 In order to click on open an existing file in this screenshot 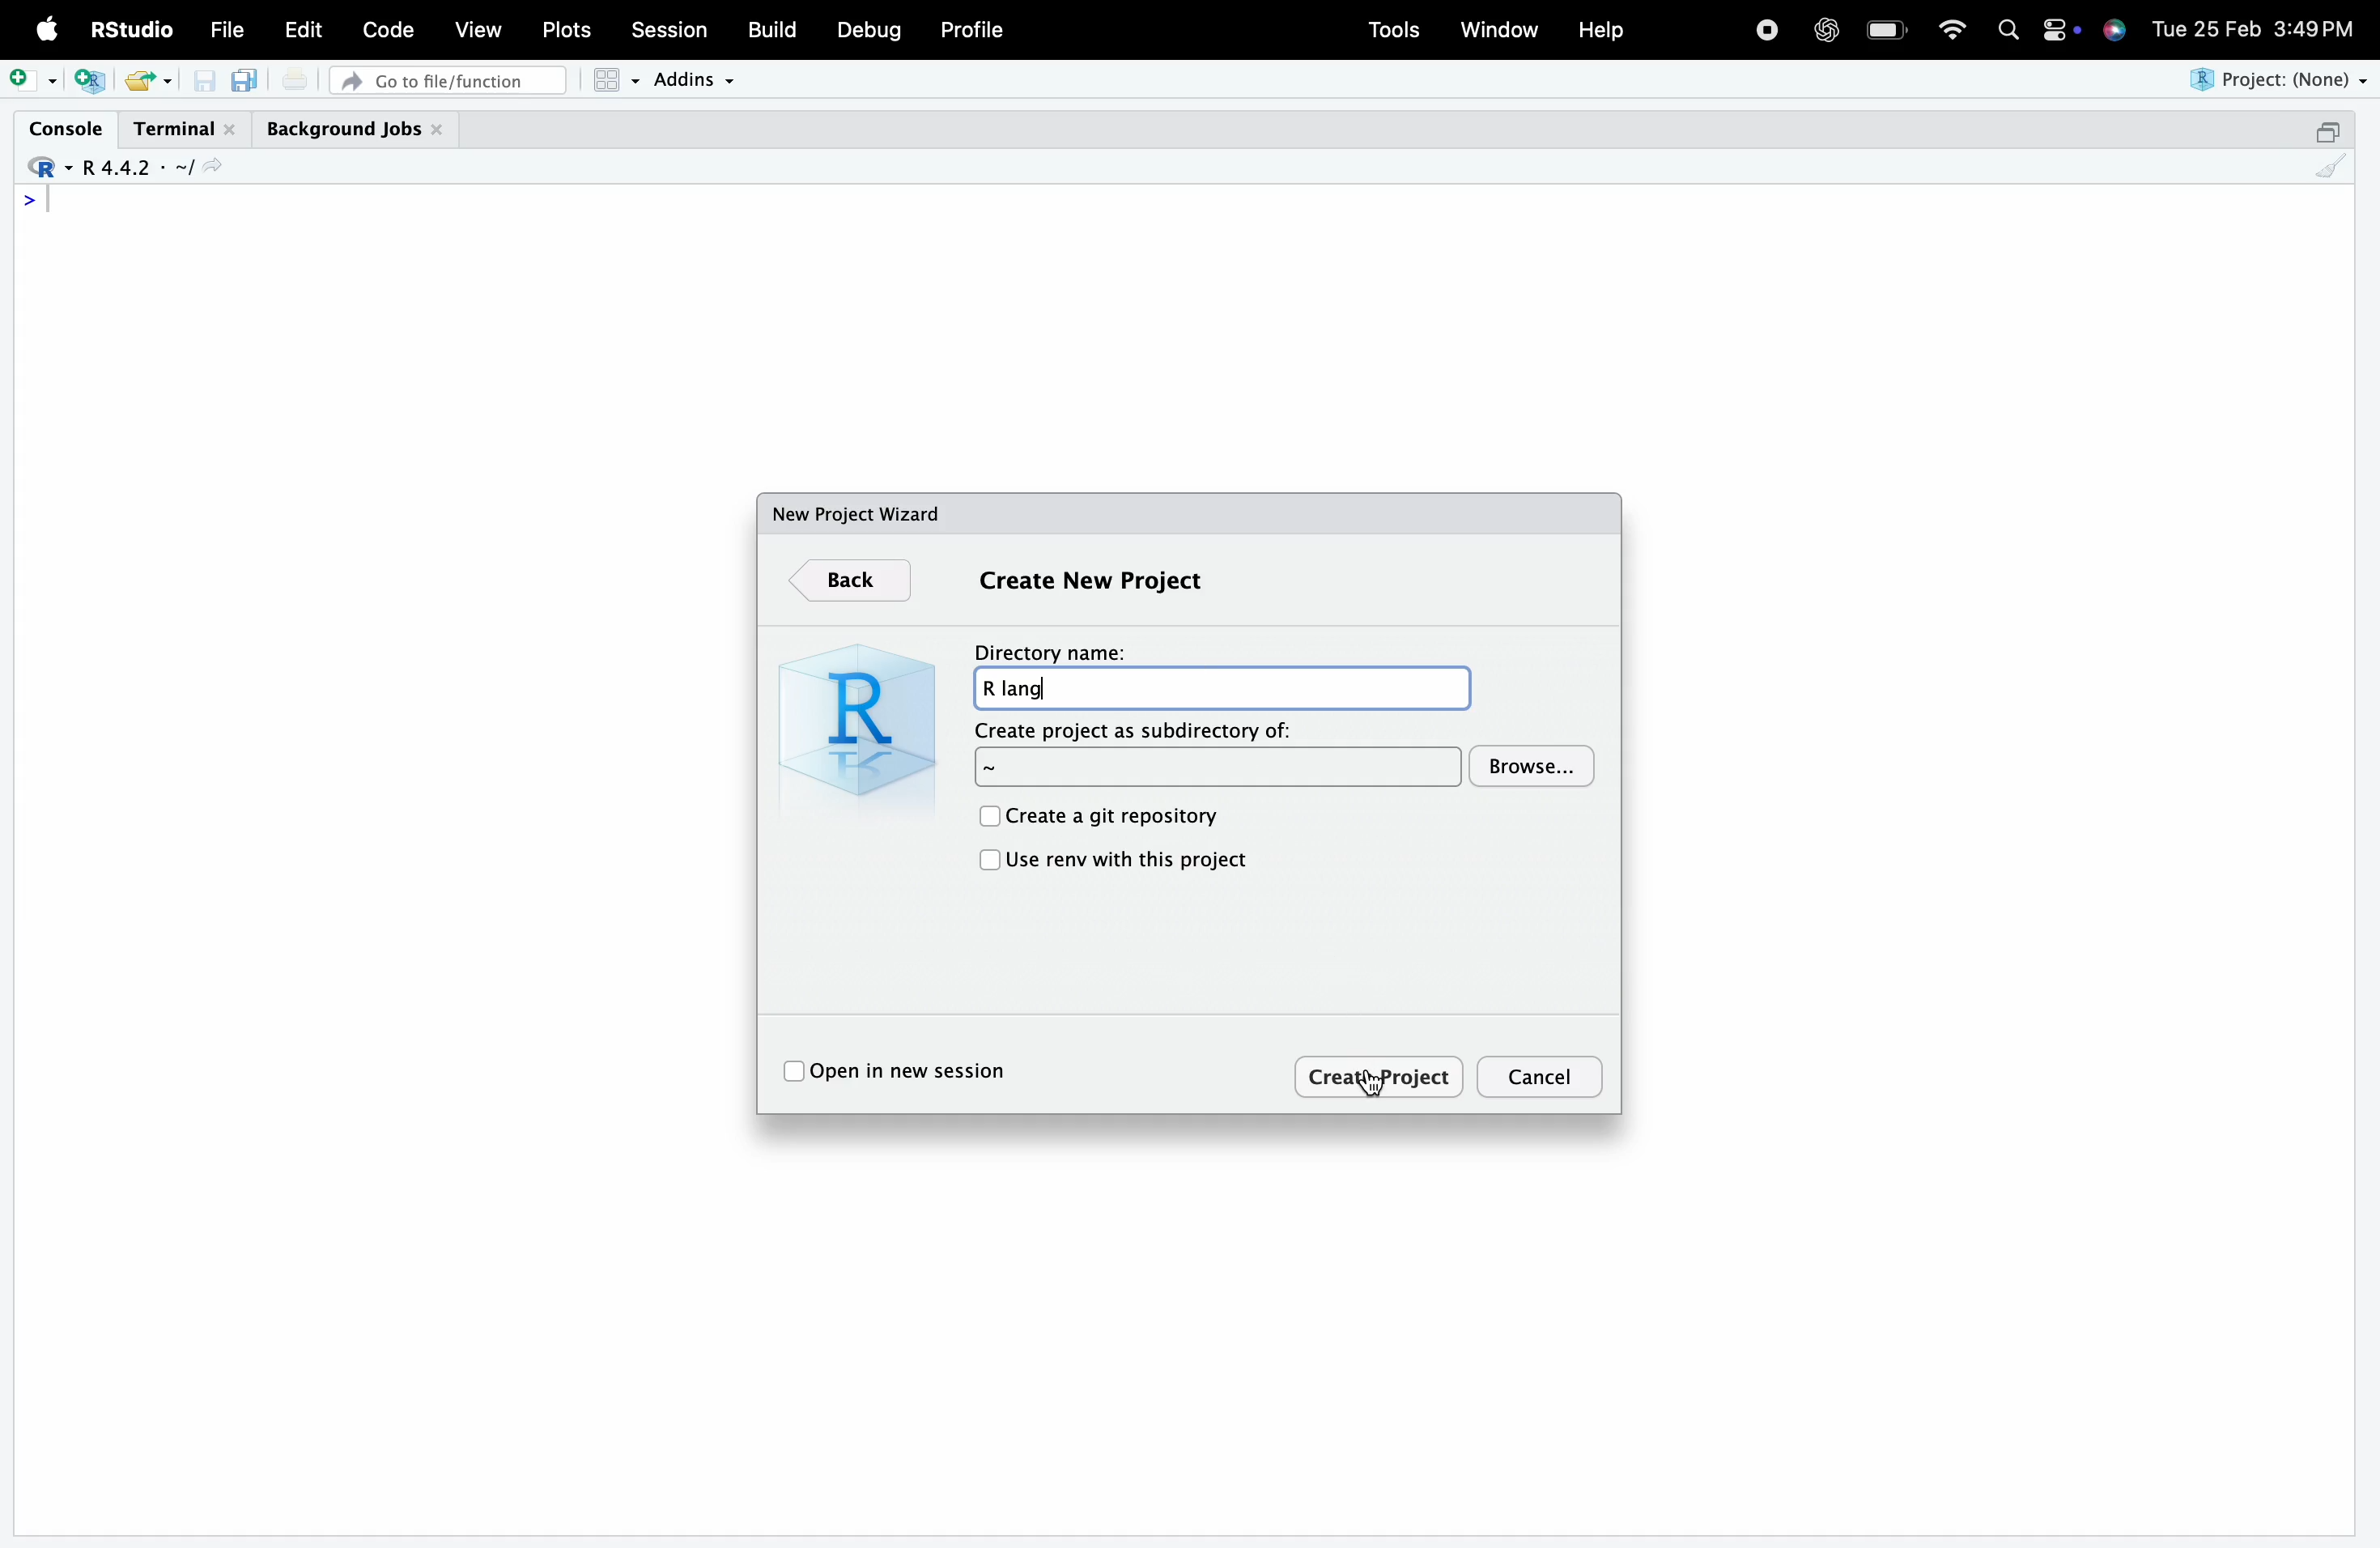, I will do `click(137, 81)`.